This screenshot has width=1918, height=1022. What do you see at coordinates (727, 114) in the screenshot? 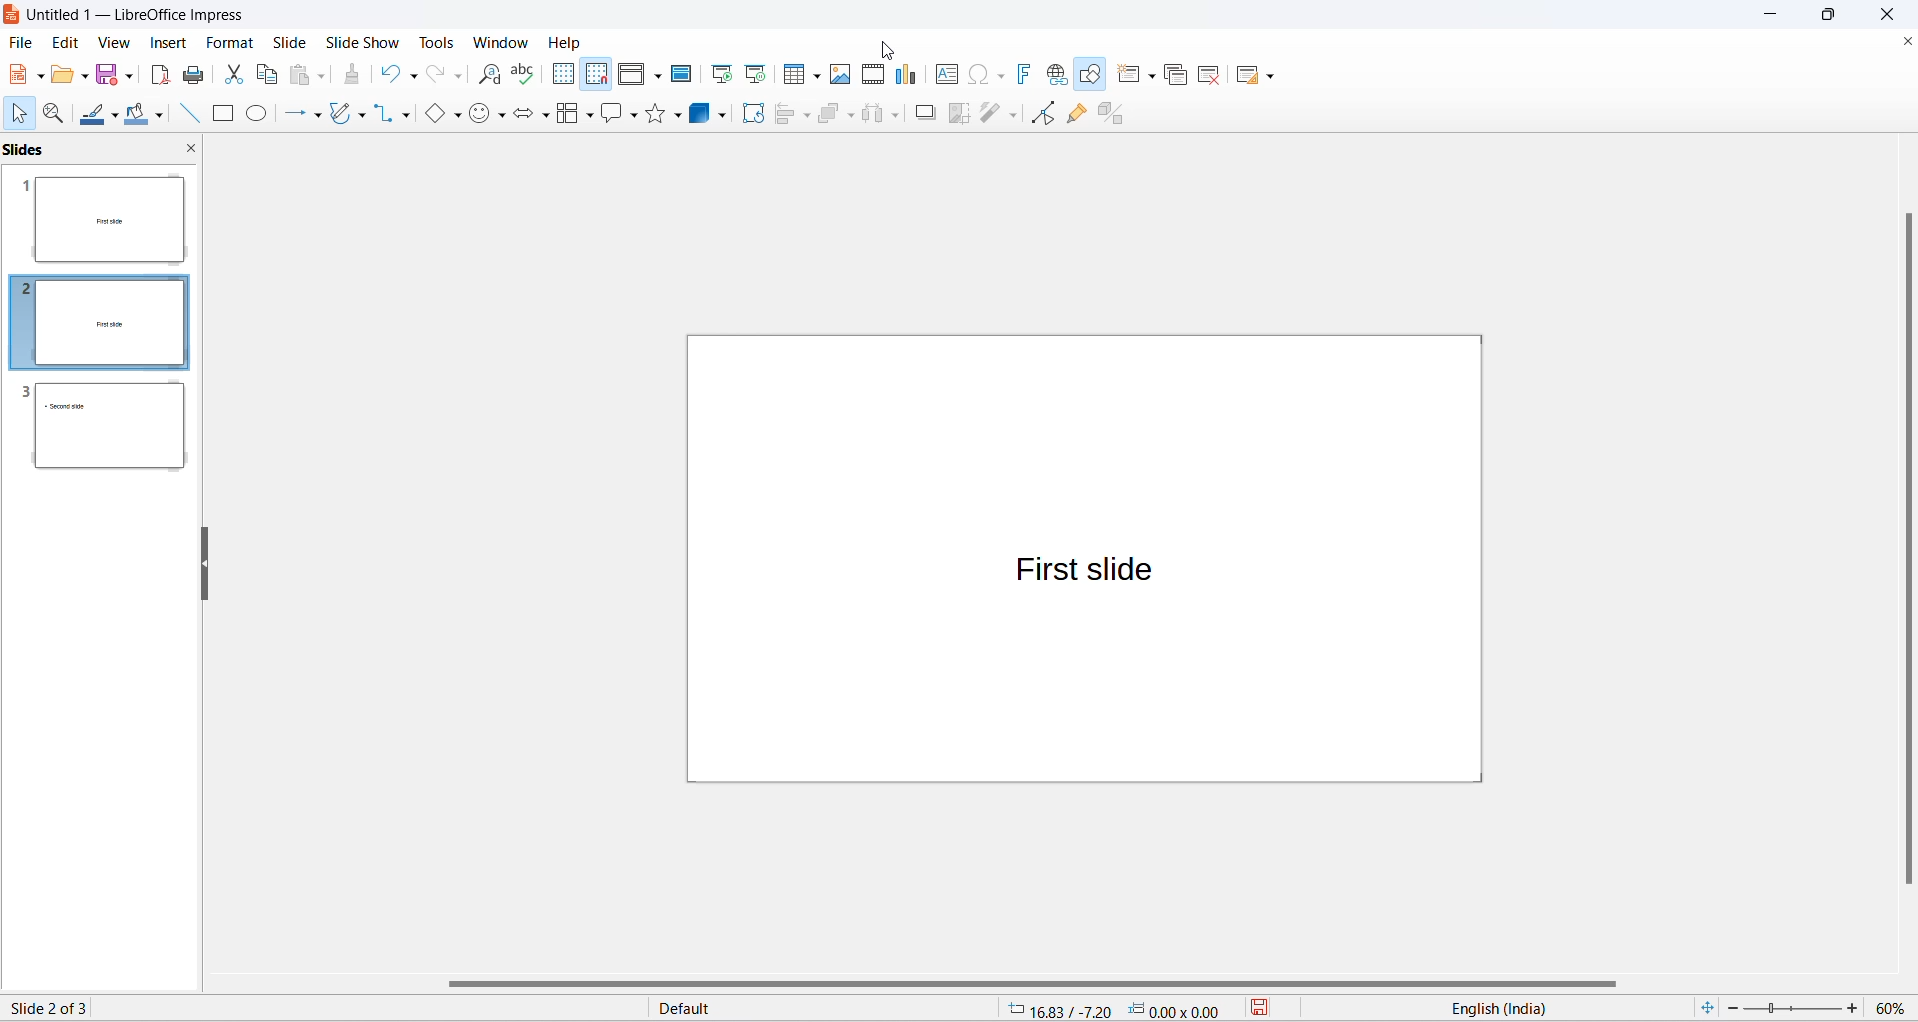
I see `3d object options` at bounding box center [727, 114].